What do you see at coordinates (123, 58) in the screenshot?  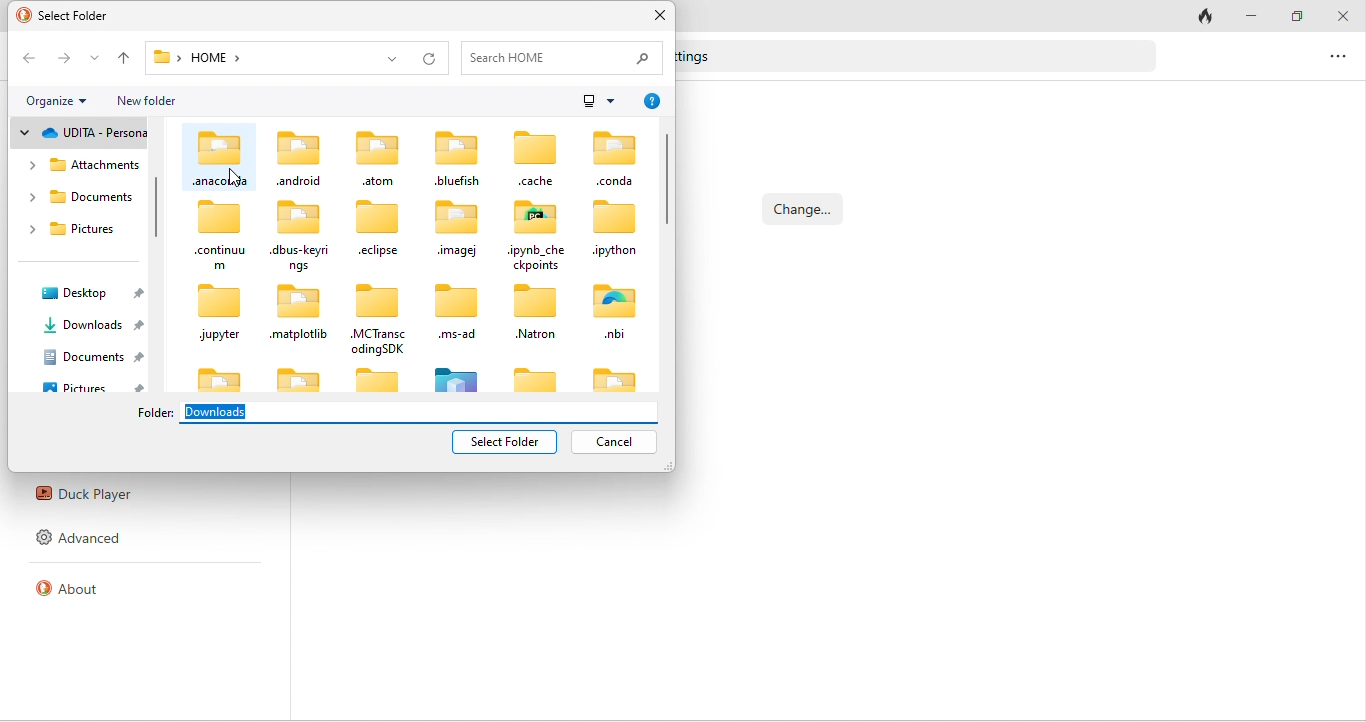 I see `up to` at bounding box center [123, 58].